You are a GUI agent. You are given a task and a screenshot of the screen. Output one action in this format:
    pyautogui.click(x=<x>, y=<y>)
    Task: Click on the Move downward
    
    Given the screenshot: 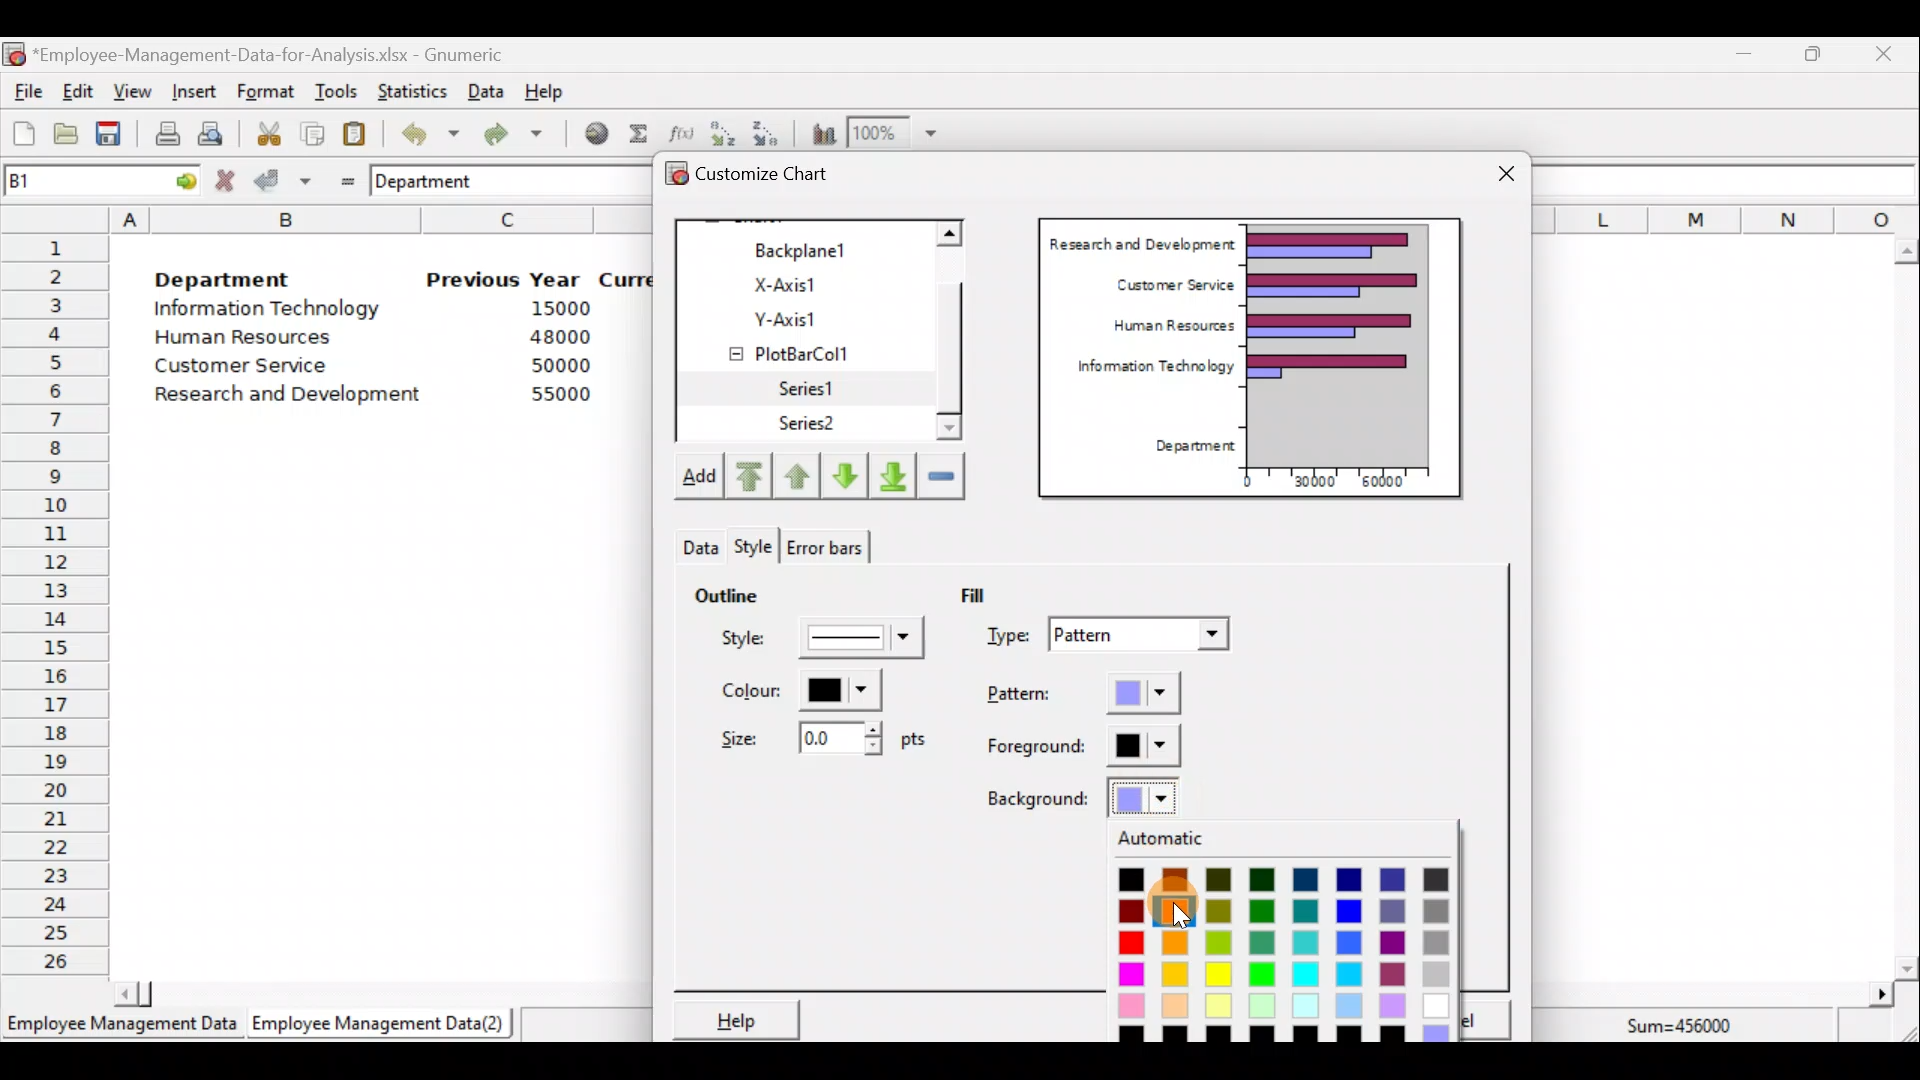 What is the action you would take?
    pyautogui.click(x=894, y=474)
    